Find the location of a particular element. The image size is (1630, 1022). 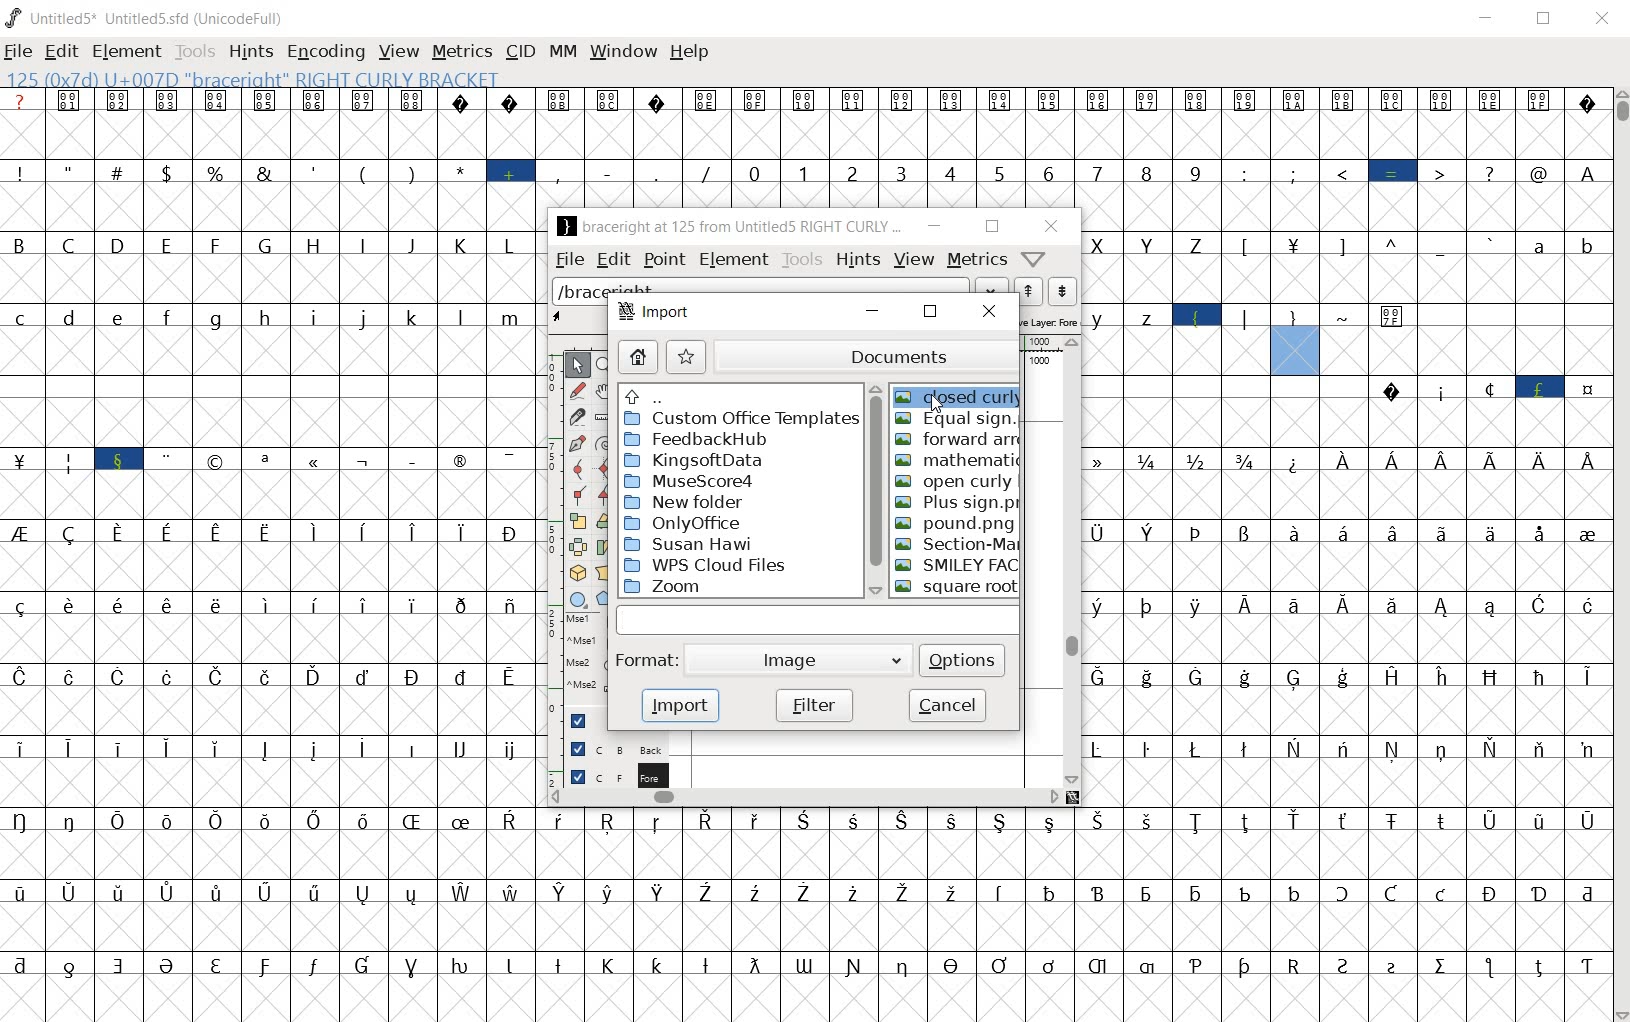

foreground is located at coordinates (608, 775).